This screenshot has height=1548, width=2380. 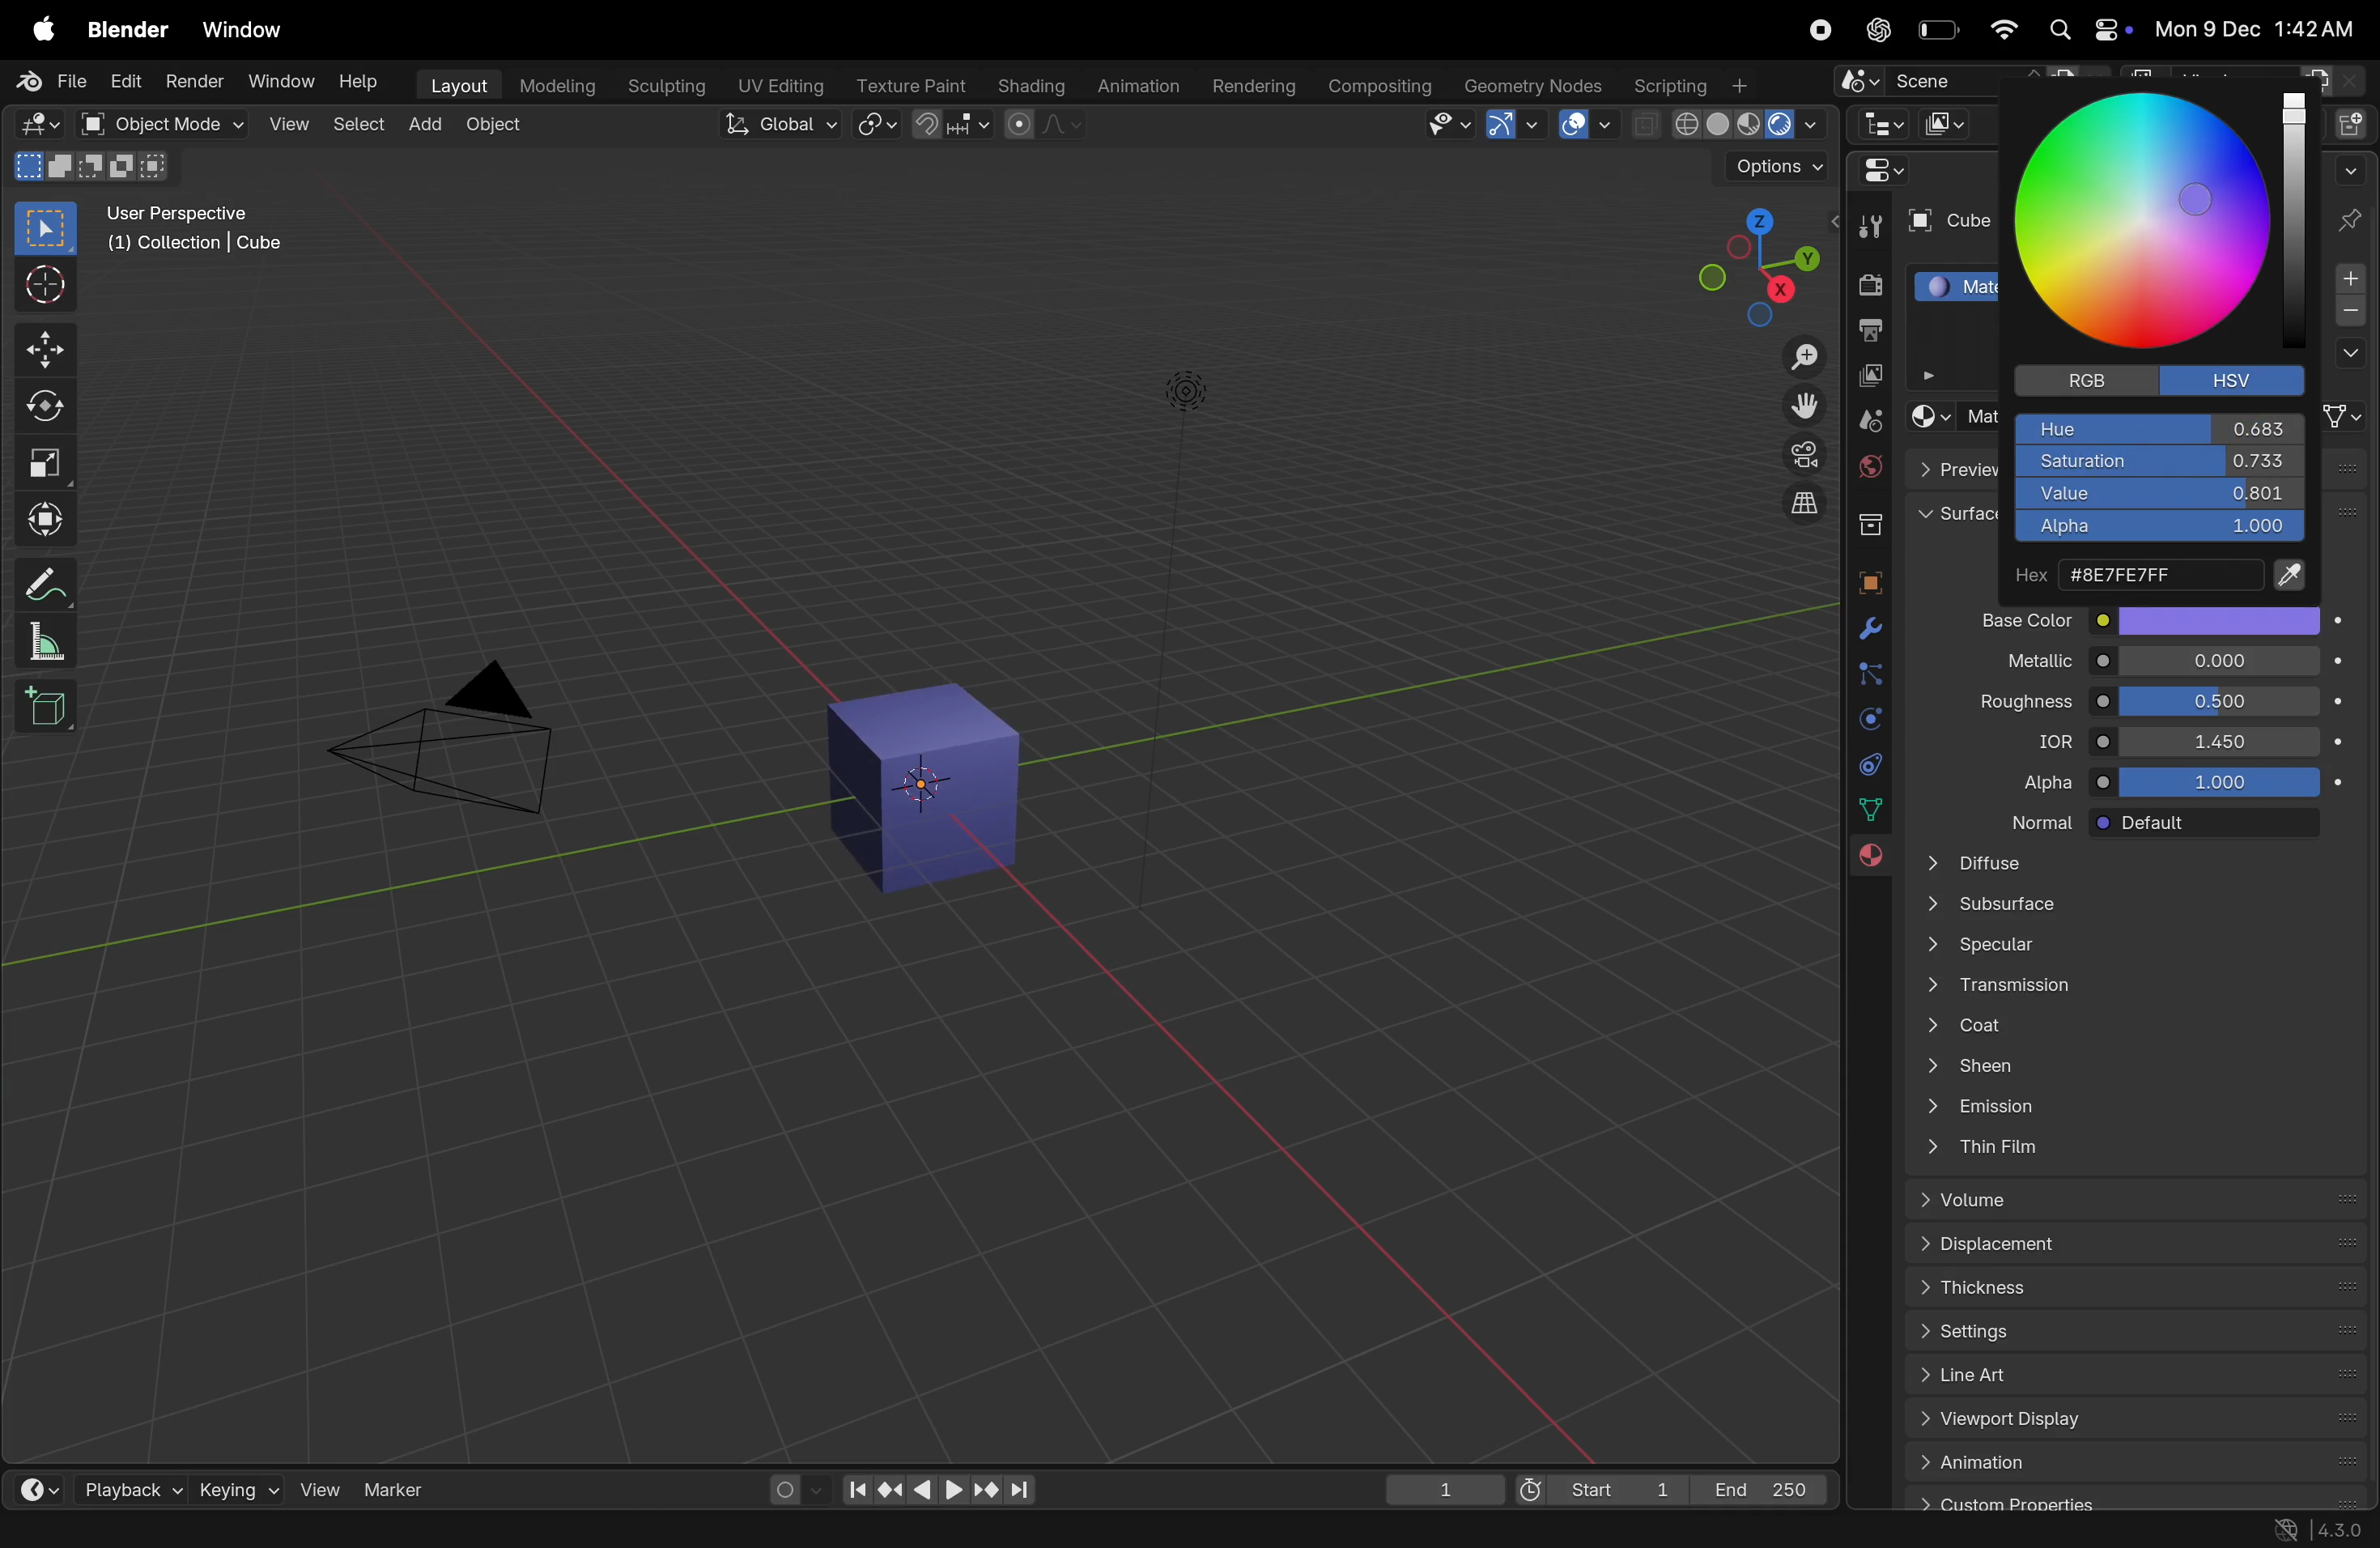 What do you see at coordinates (1449, 124) in the screenshot?
I see `visibility` at bounding box center [1449, 124].